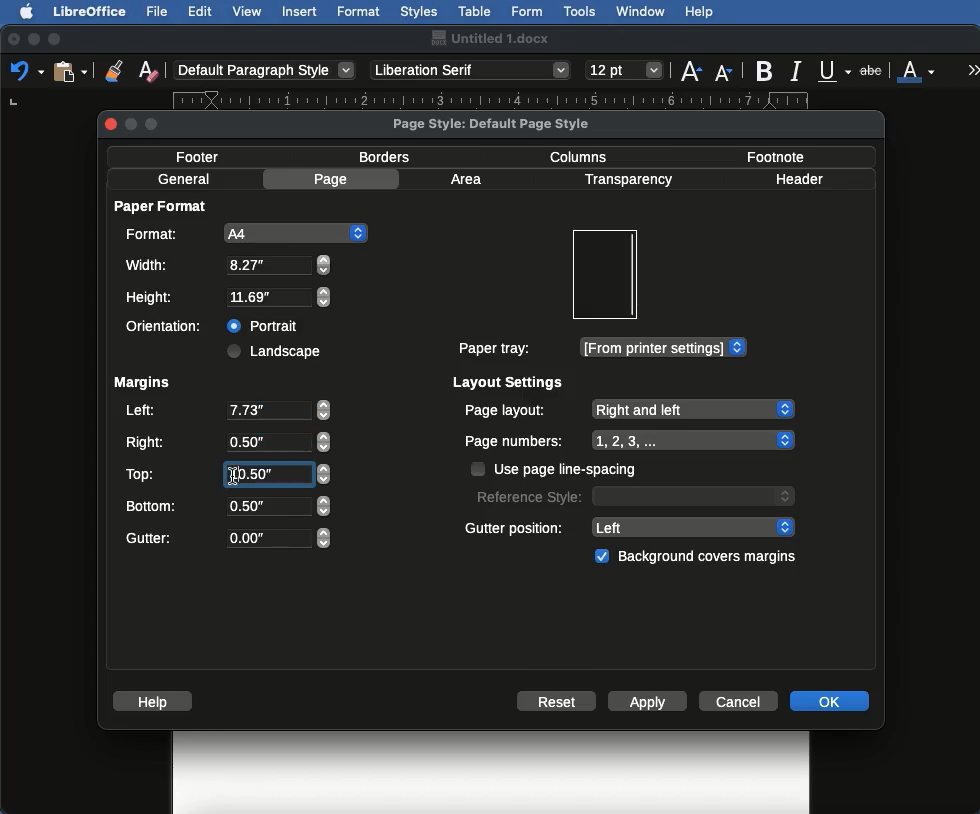 This screenshot has height=814, width=980. What do you see at coordinates (184, 179) in the screenshot?
I see `General` at bounding box center [184, 179].